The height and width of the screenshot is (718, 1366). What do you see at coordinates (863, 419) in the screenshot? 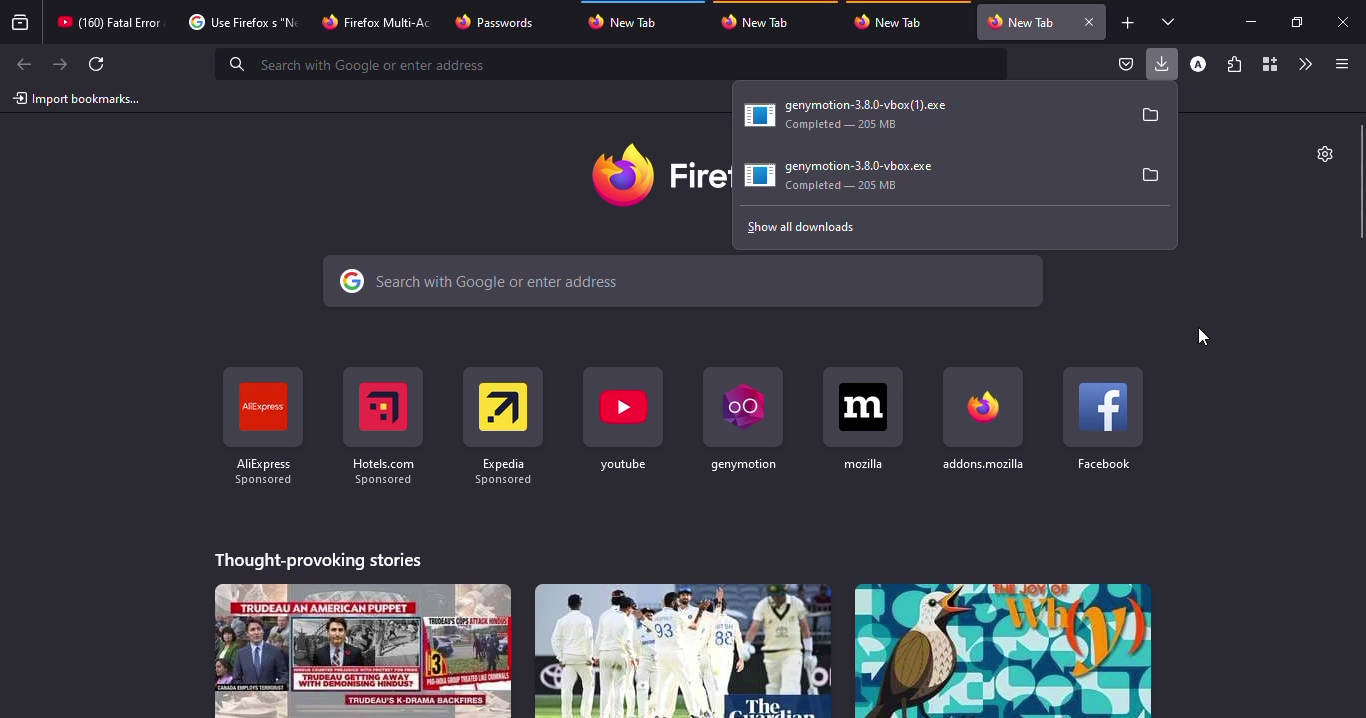
I see `shortcut` at bounding box center [863, 419].